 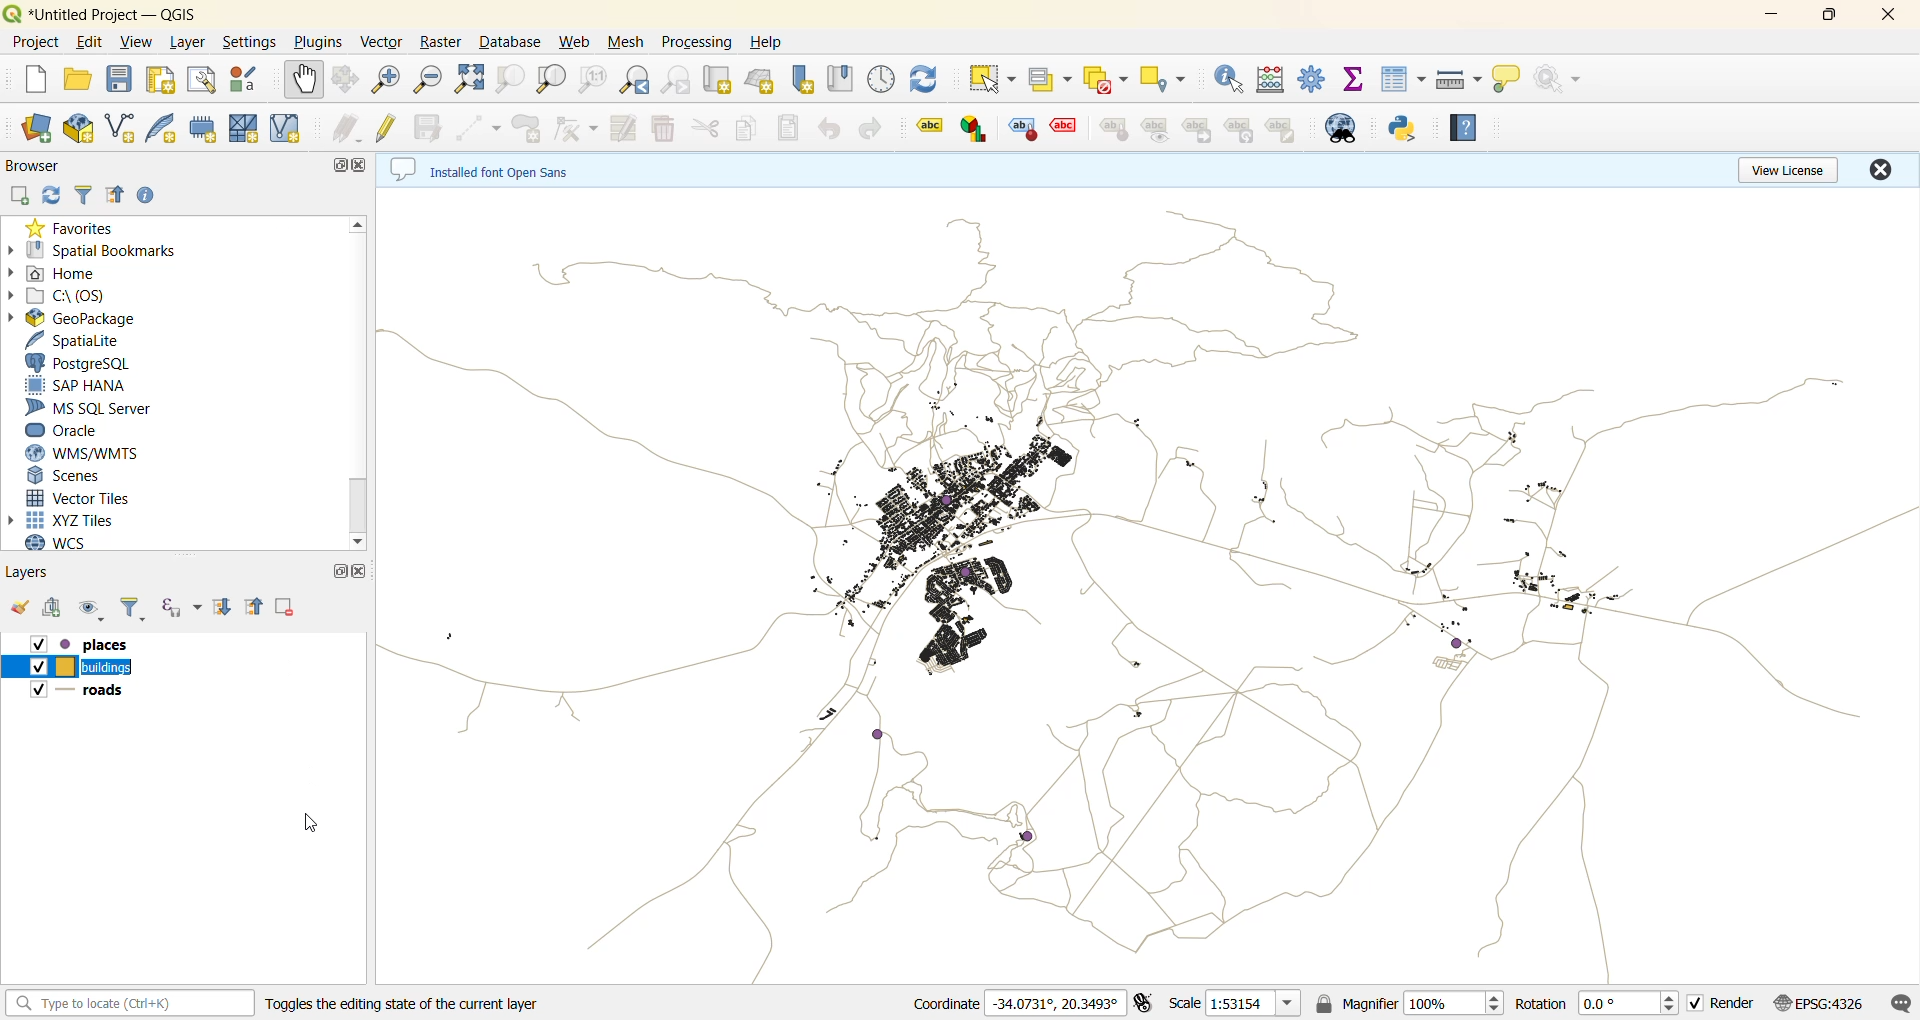 What do you see at coordinates (67, 298) in the screenshot?
I see `c\:os` at bounding box center [67, 298].